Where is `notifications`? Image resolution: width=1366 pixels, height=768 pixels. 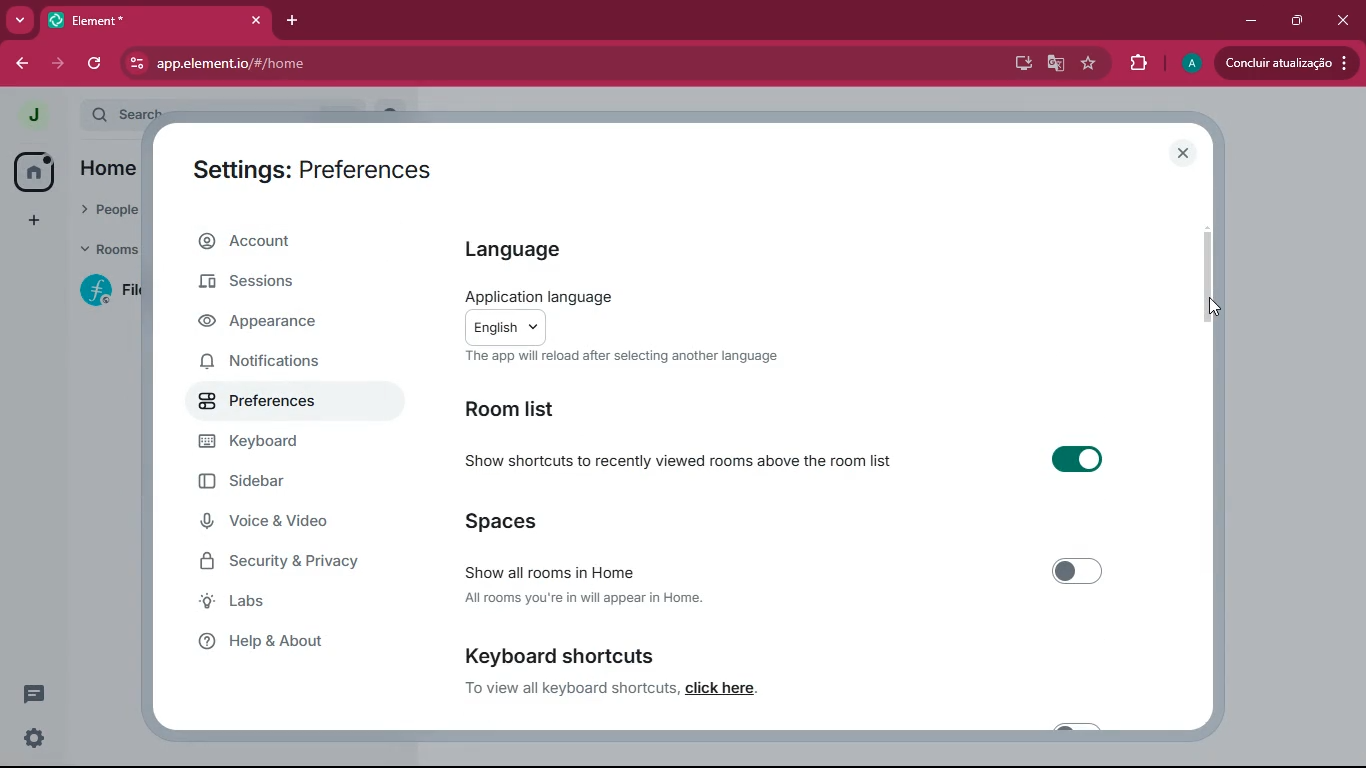 notifications is located at coordinates (276, 363).